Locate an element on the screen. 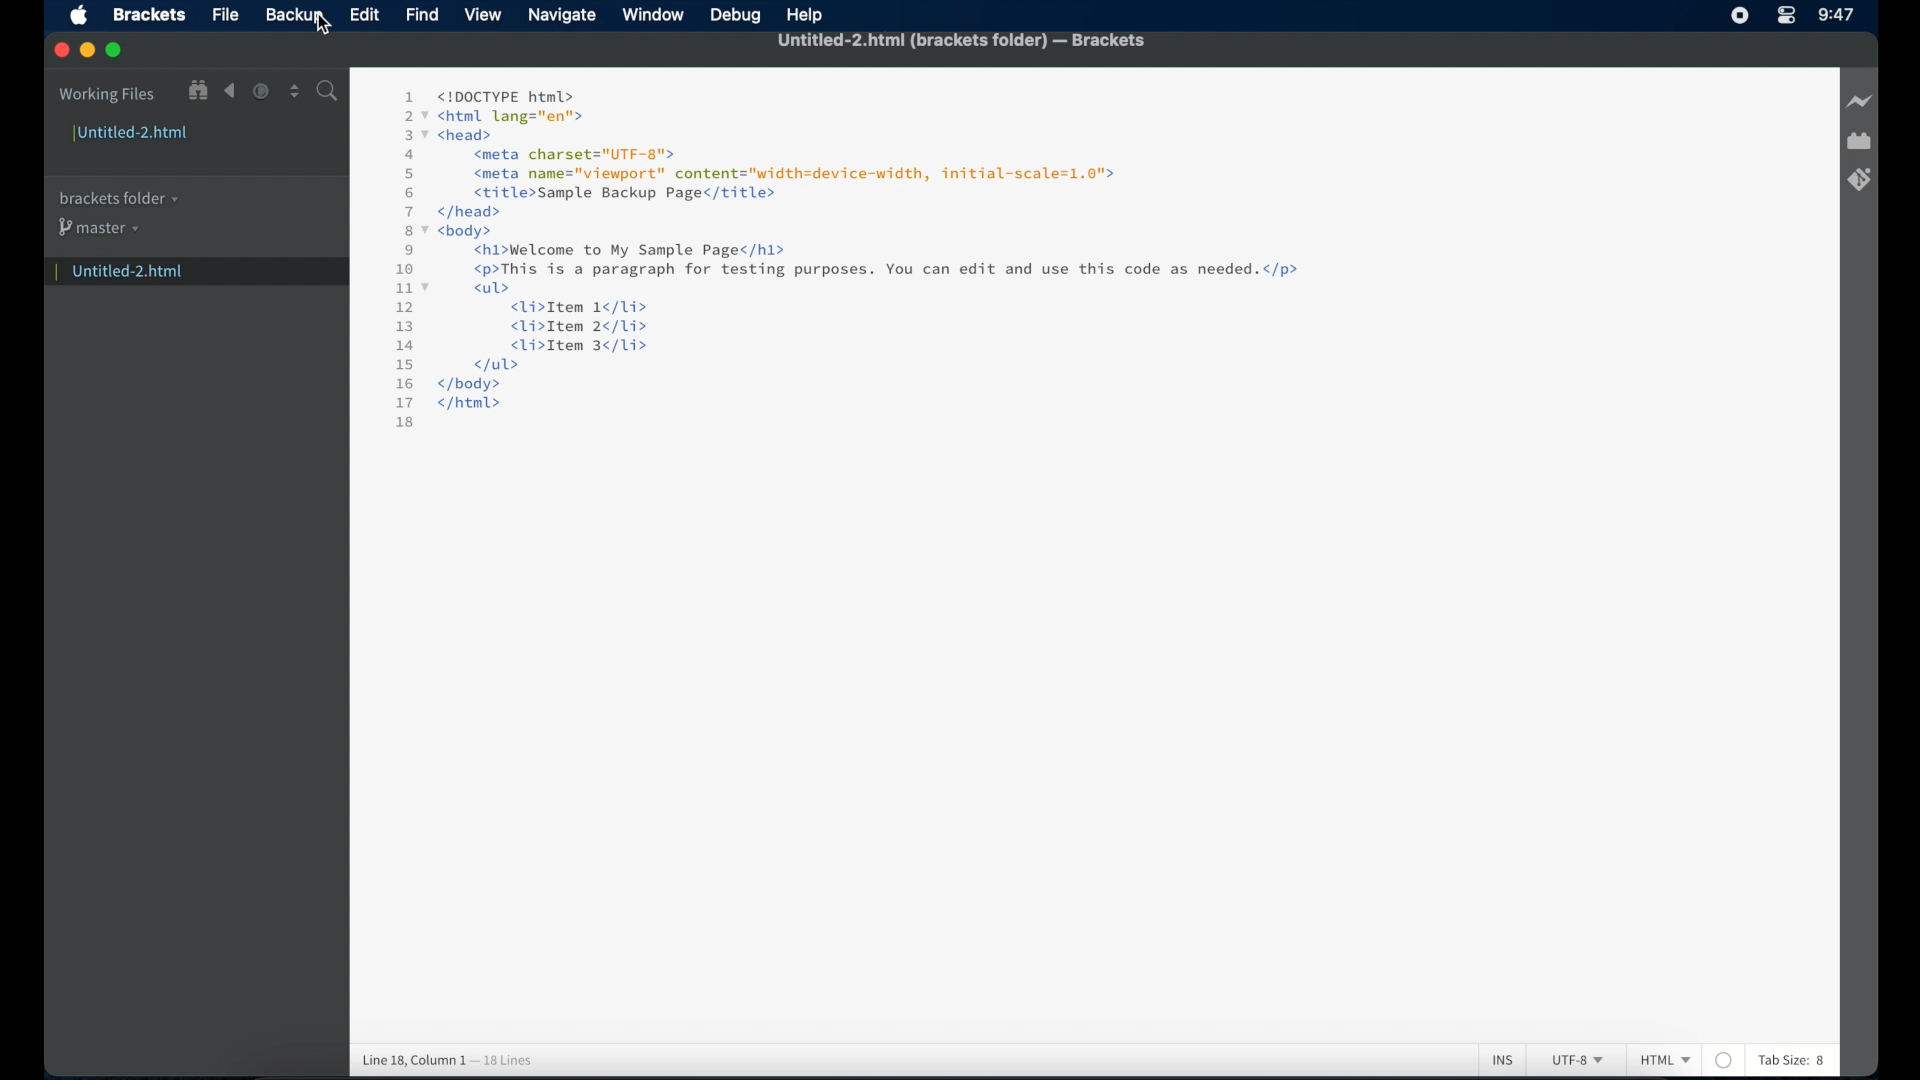  live preview is located at coordinates (1860, 101).